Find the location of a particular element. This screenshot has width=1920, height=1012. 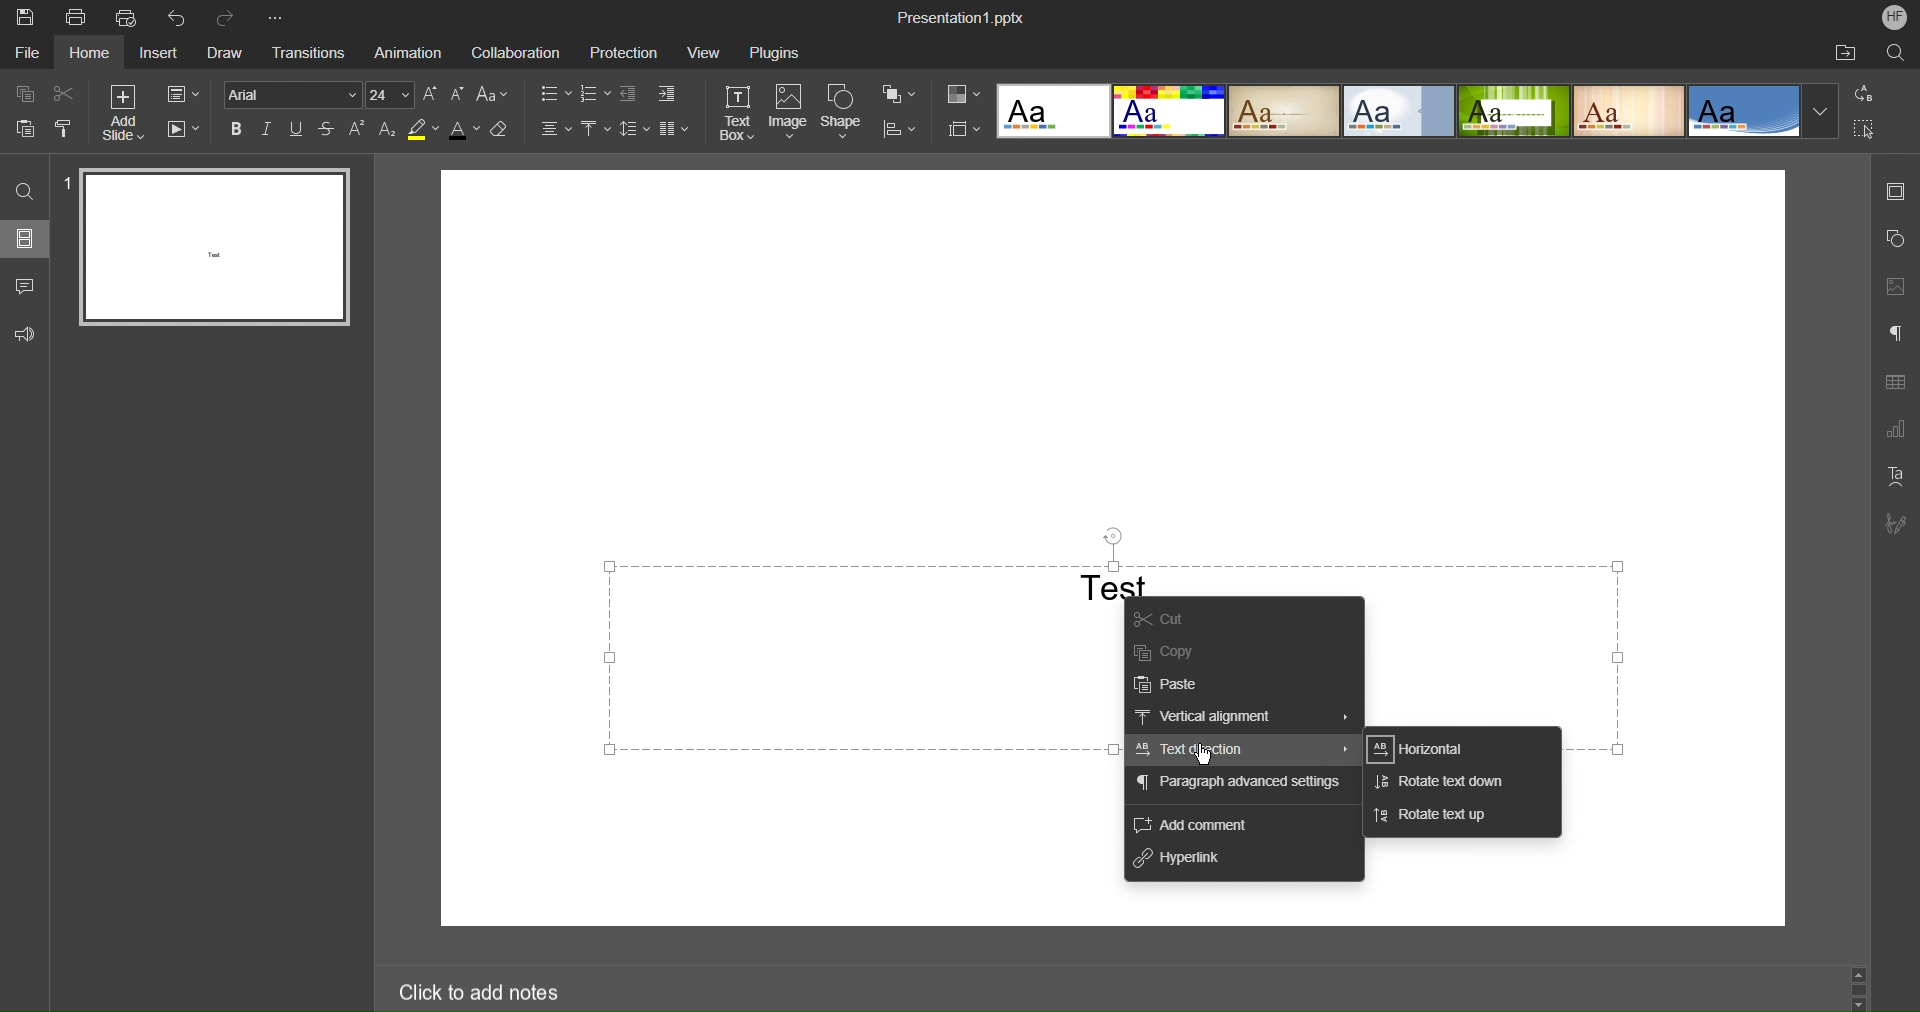

Image Settings is located at coordinates (1895, 287).